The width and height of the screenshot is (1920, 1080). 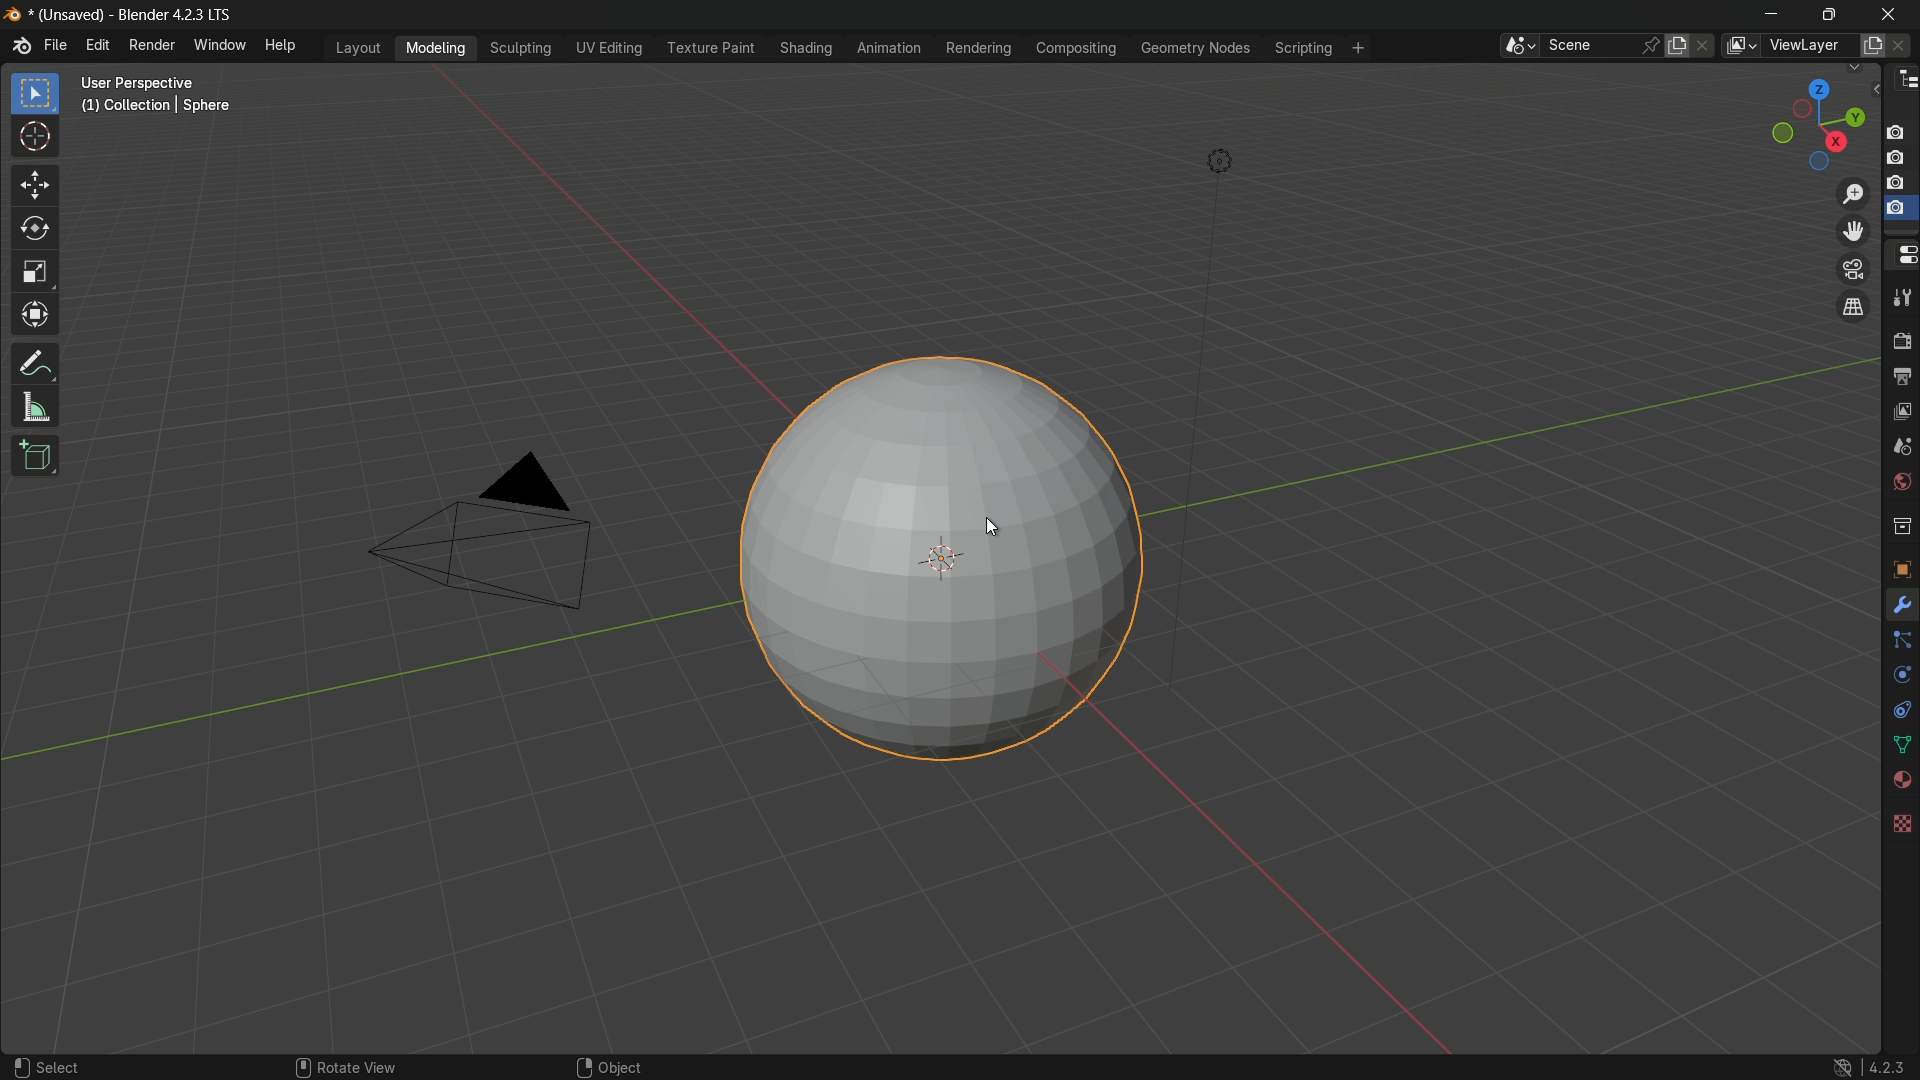 What do you see at coordinates (1901, 377) in the screenshot?
I see `output` at bounding box center [1901, 377].